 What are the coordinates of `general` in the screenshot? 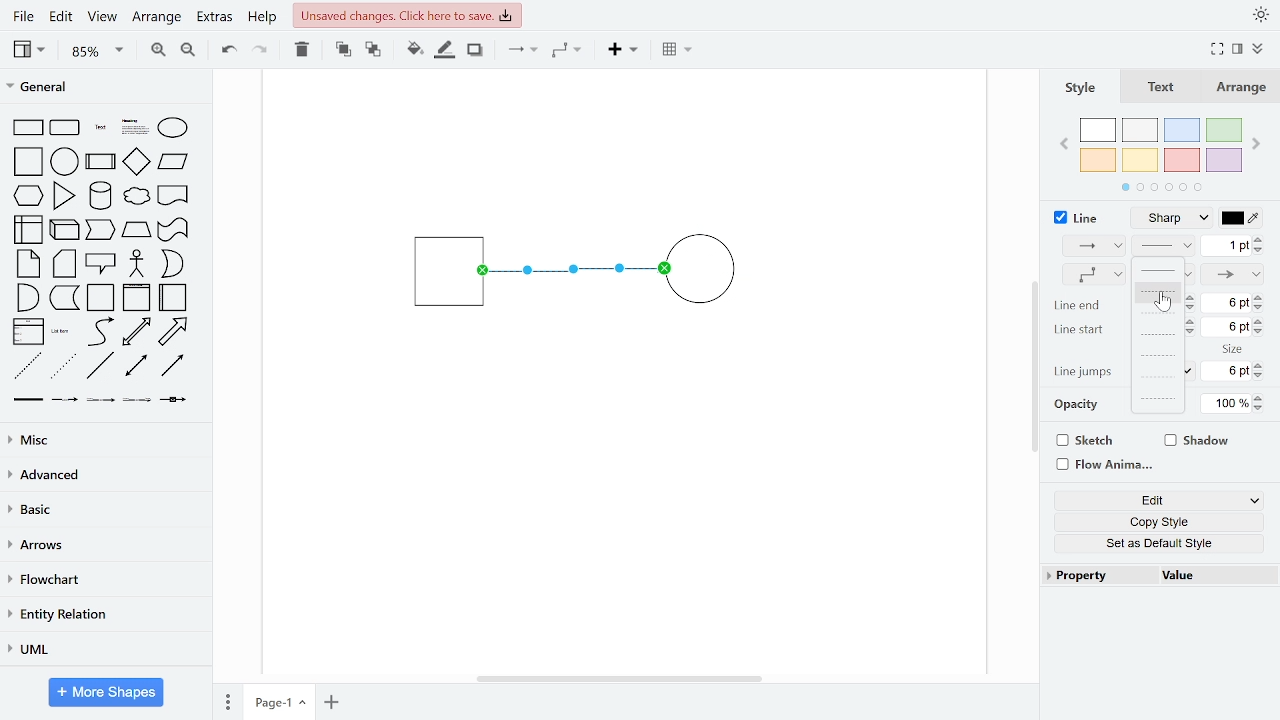 It's located at (107, 89).